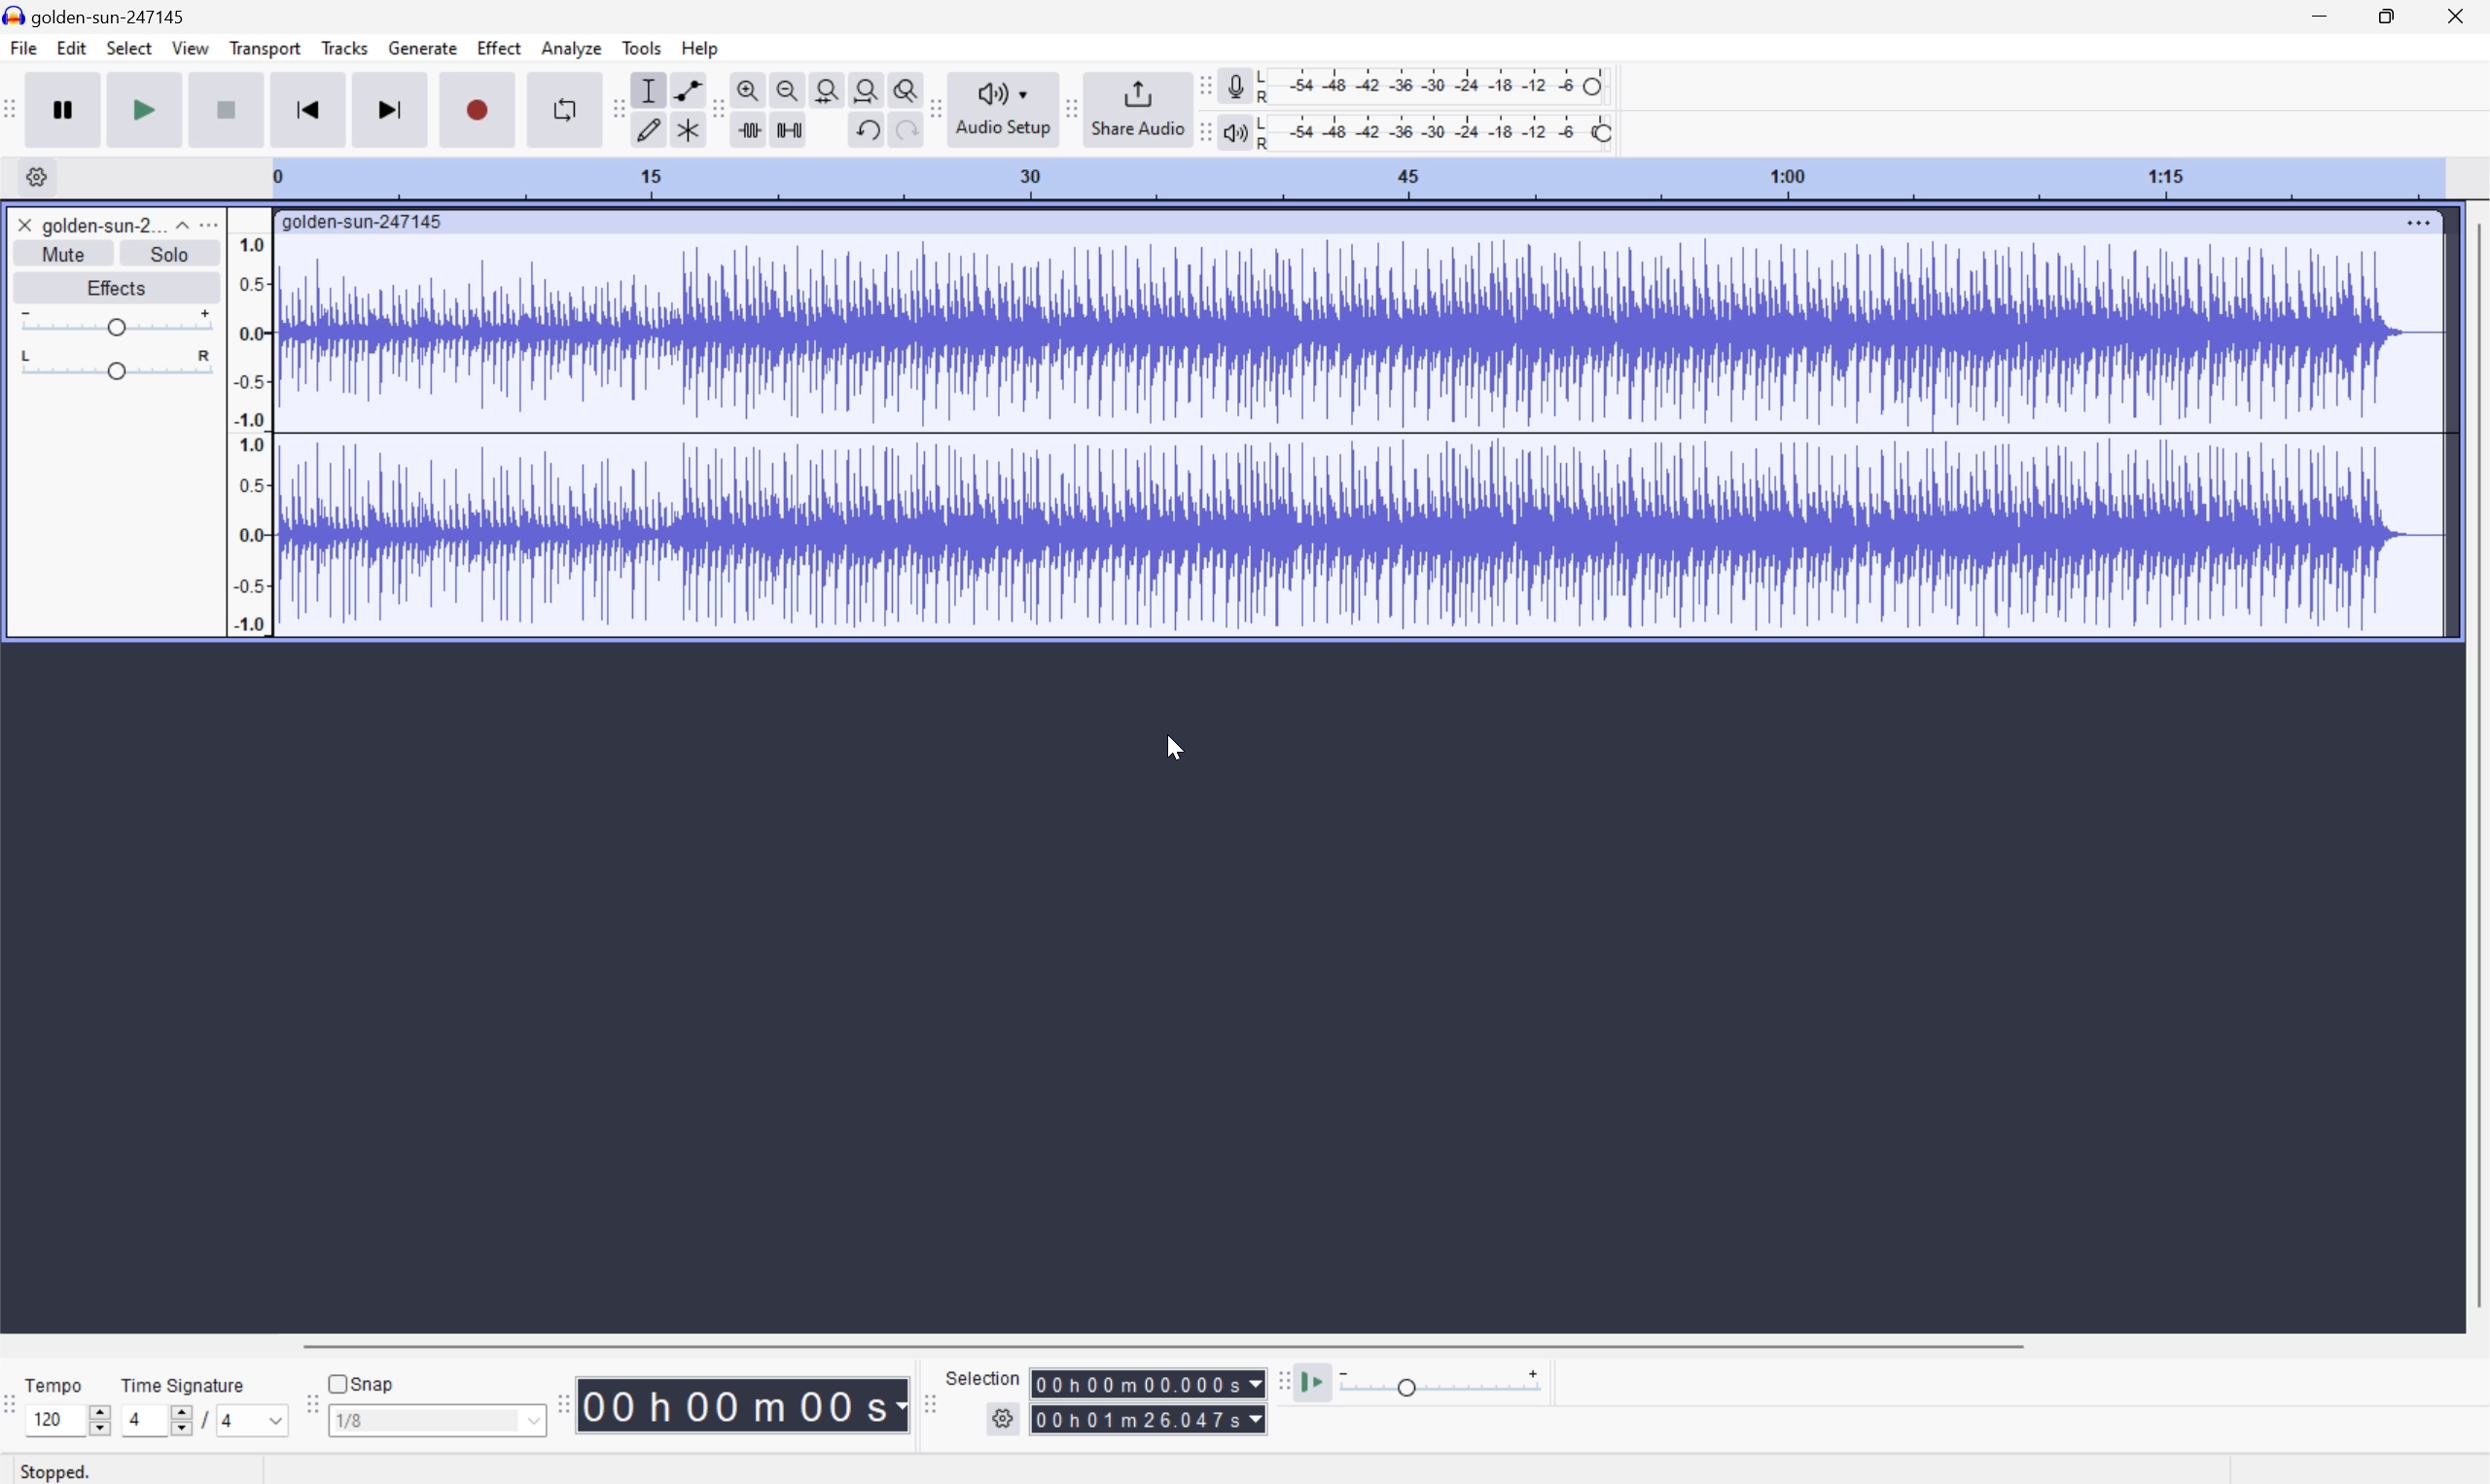  What do you see at coordinates (389, 111) in the screenshot?
I see `Skip to end` at bounding box center [389, 111].